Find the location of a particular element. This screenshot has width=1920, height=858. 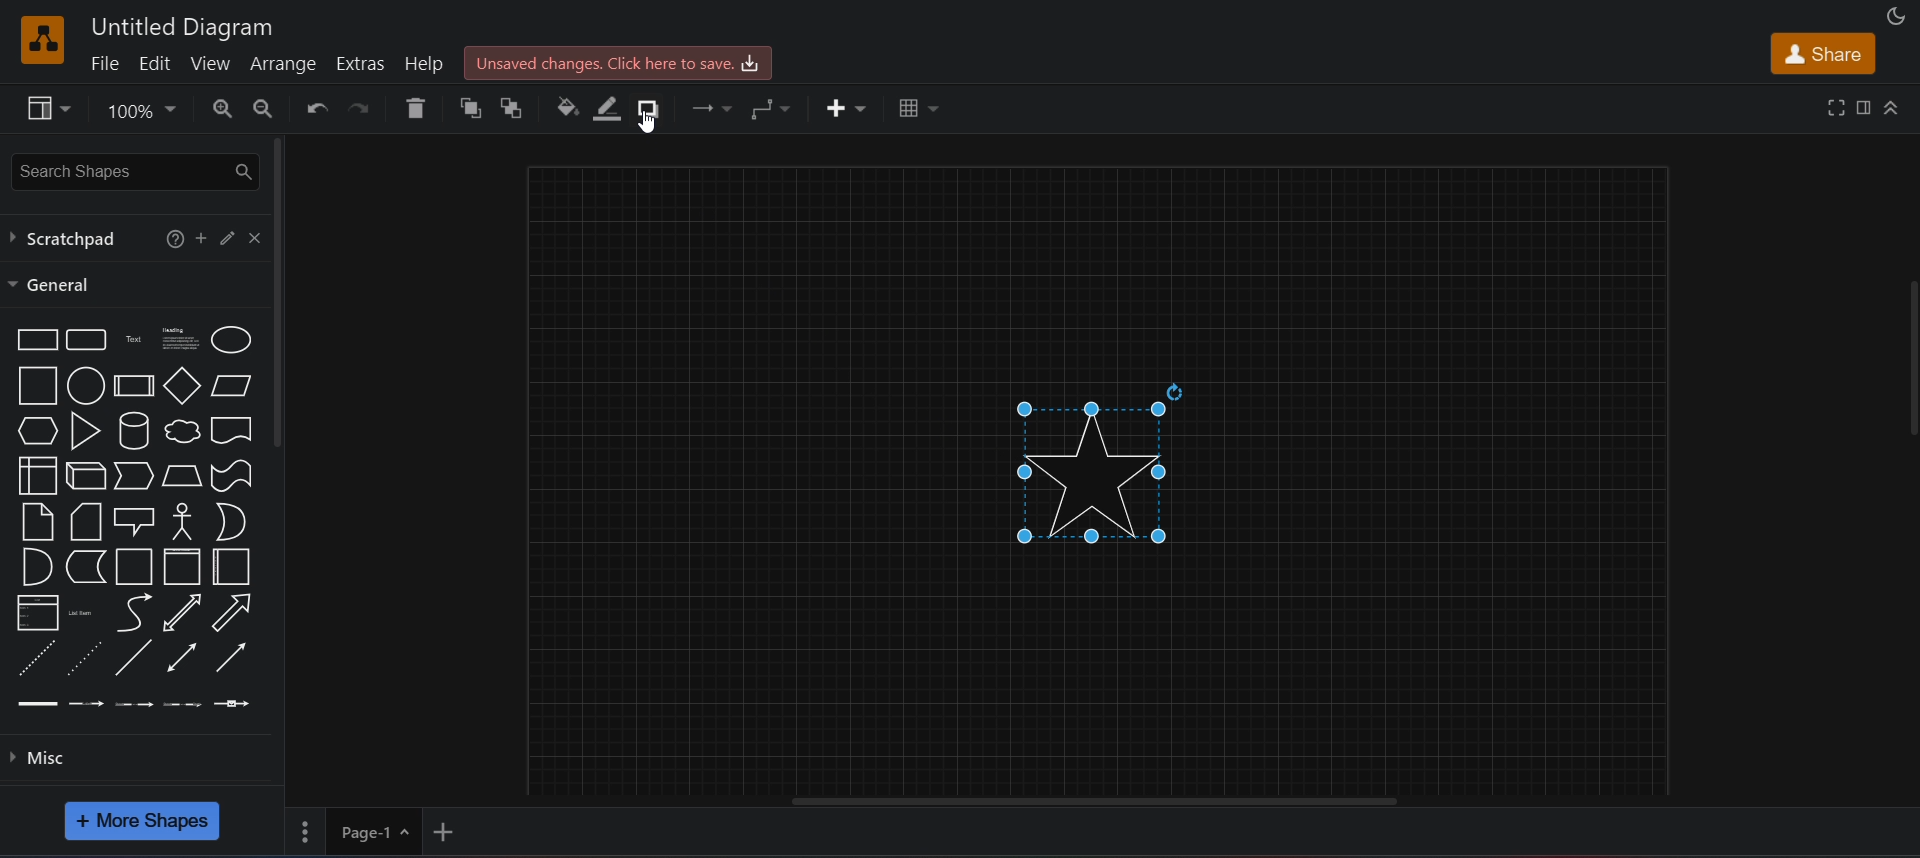

view is located at coordinates (217, 62).